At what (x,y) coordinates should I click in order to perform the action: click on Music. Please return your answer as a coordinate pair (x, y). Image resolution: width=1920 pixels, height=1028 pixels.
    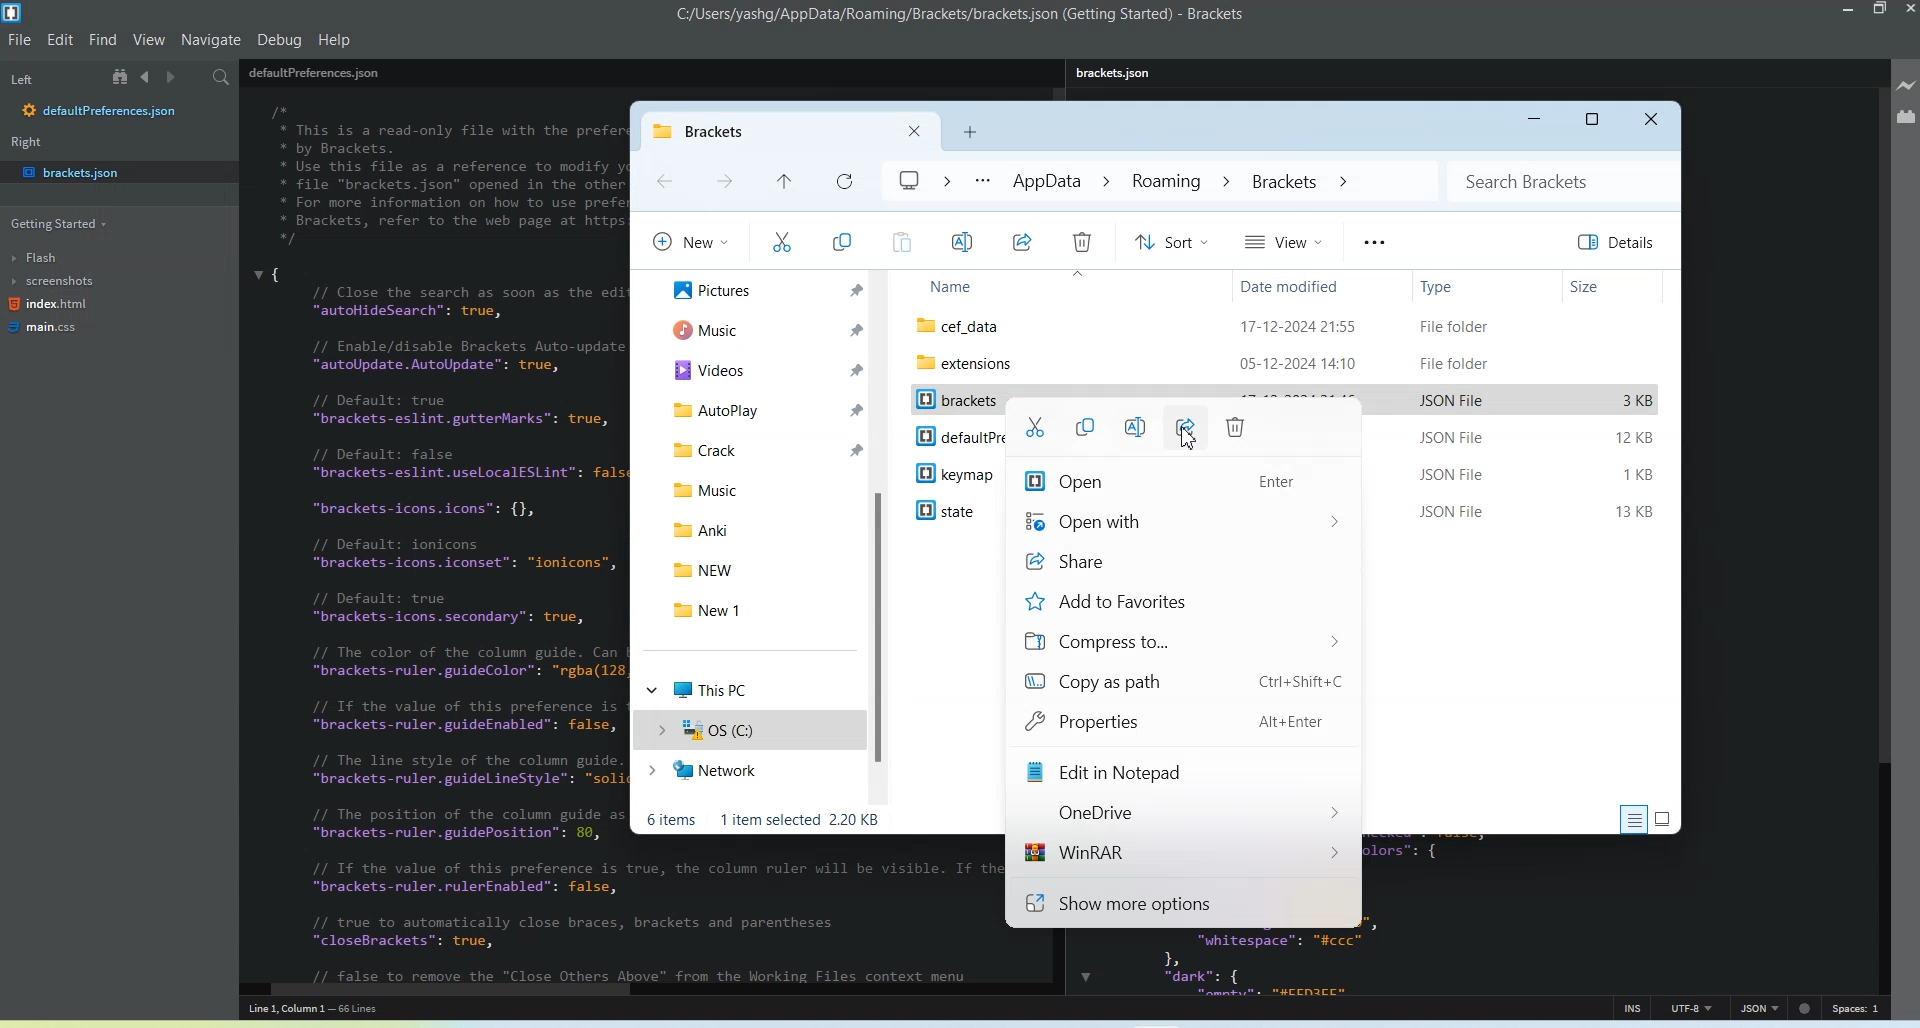
    Looking at the image, I should click on (760, 487).